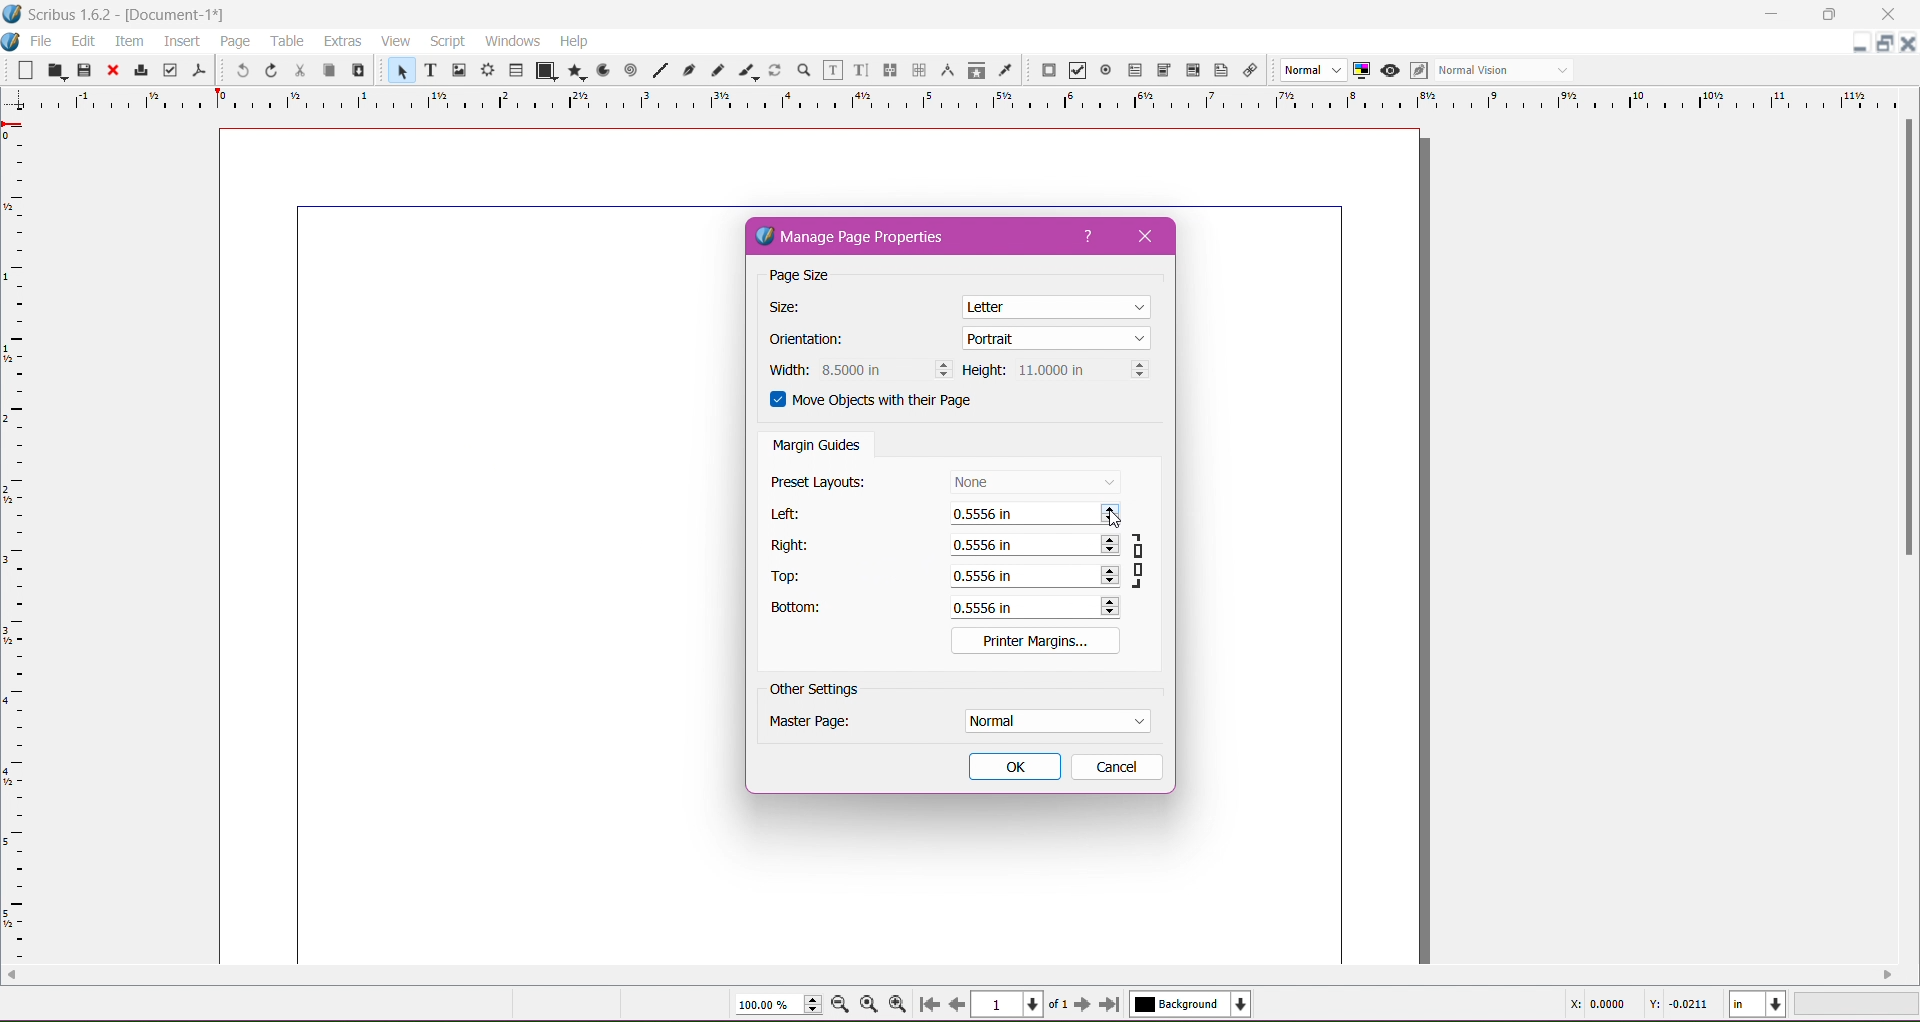 The height and width of the screenshot is (1022, 1920). Describe the element at coordinates (885, 369) in the screenshot. I see `Set Width of page` at that location.